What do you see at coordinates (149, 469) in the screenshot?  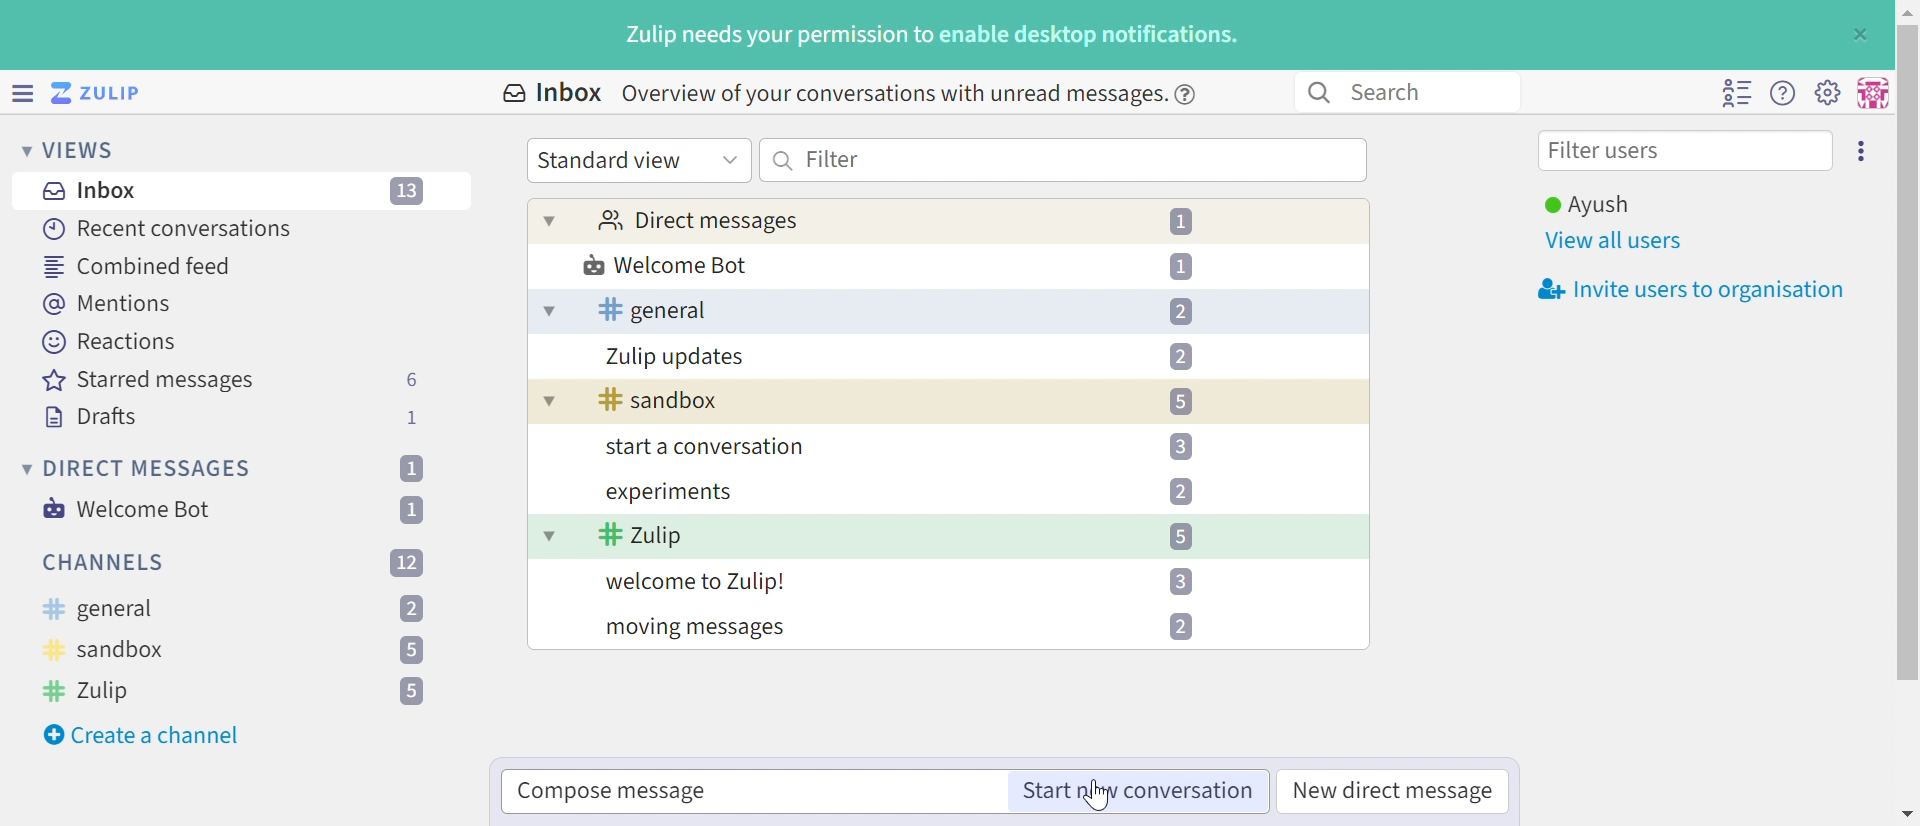 I see `DIRECT MESSAGES` at bounding box center [149, 469].